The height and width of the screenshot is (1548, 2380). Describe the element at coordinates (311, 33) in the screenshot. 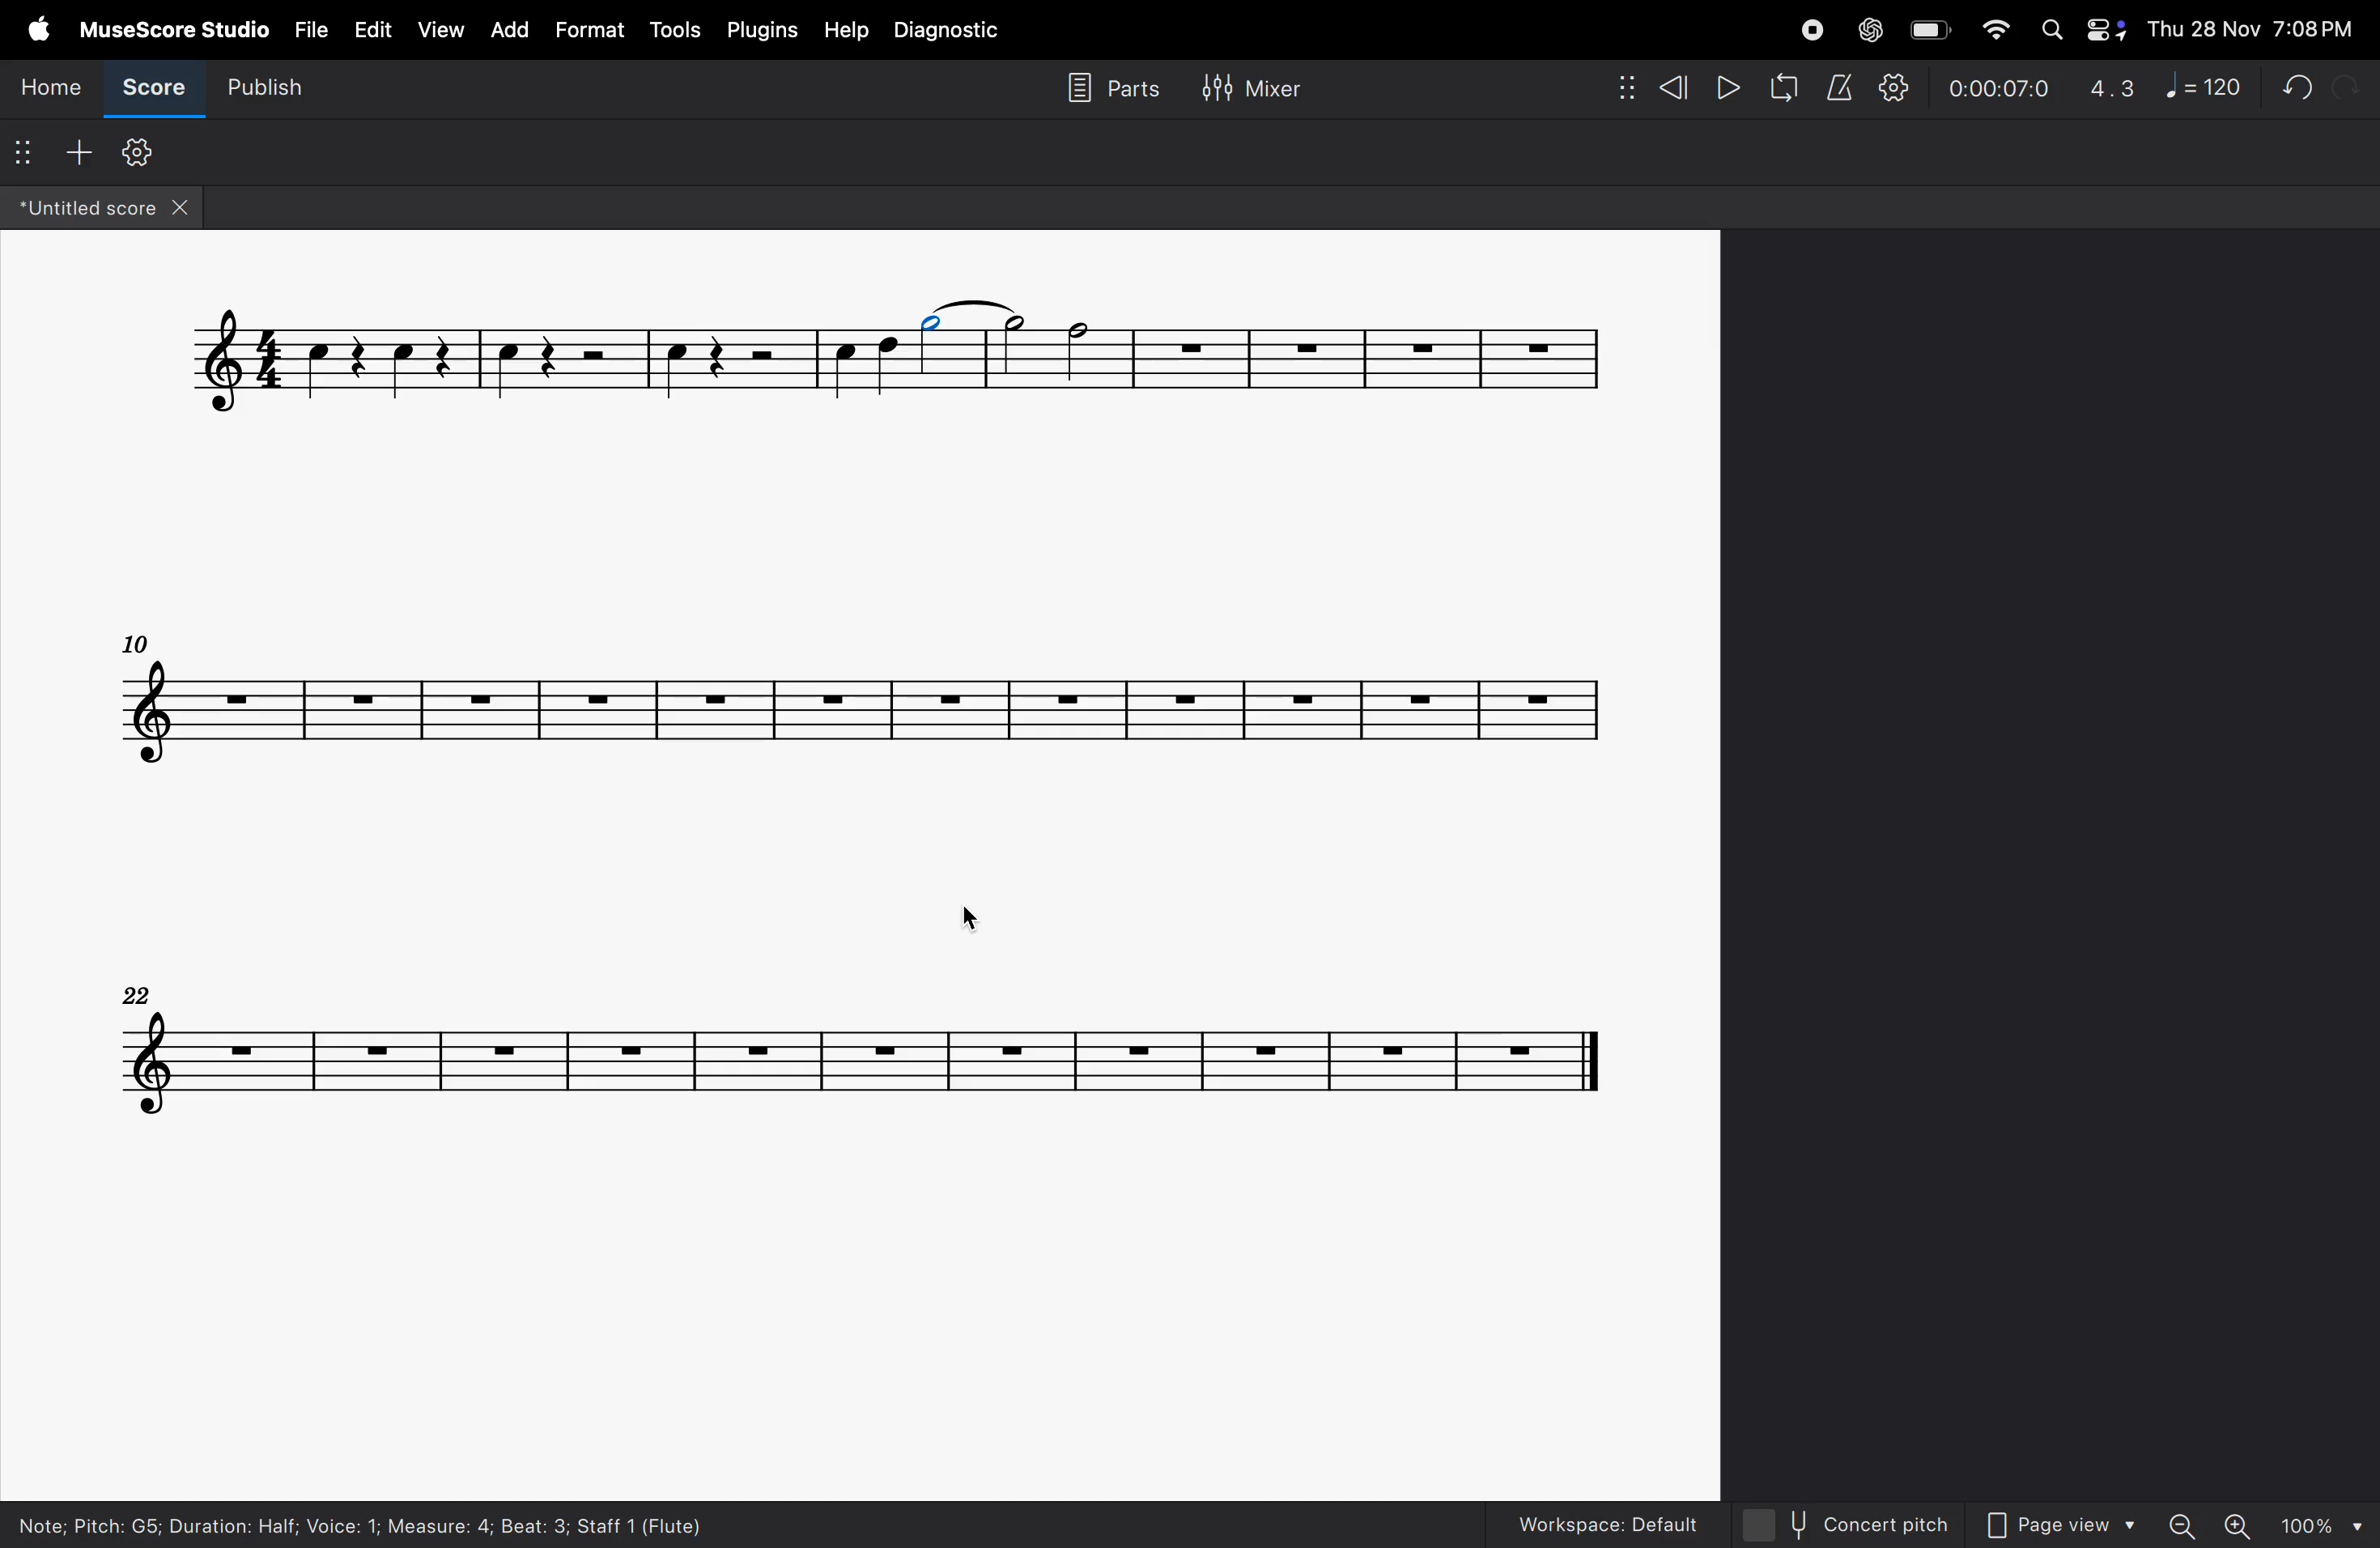

I see `file` at that location.